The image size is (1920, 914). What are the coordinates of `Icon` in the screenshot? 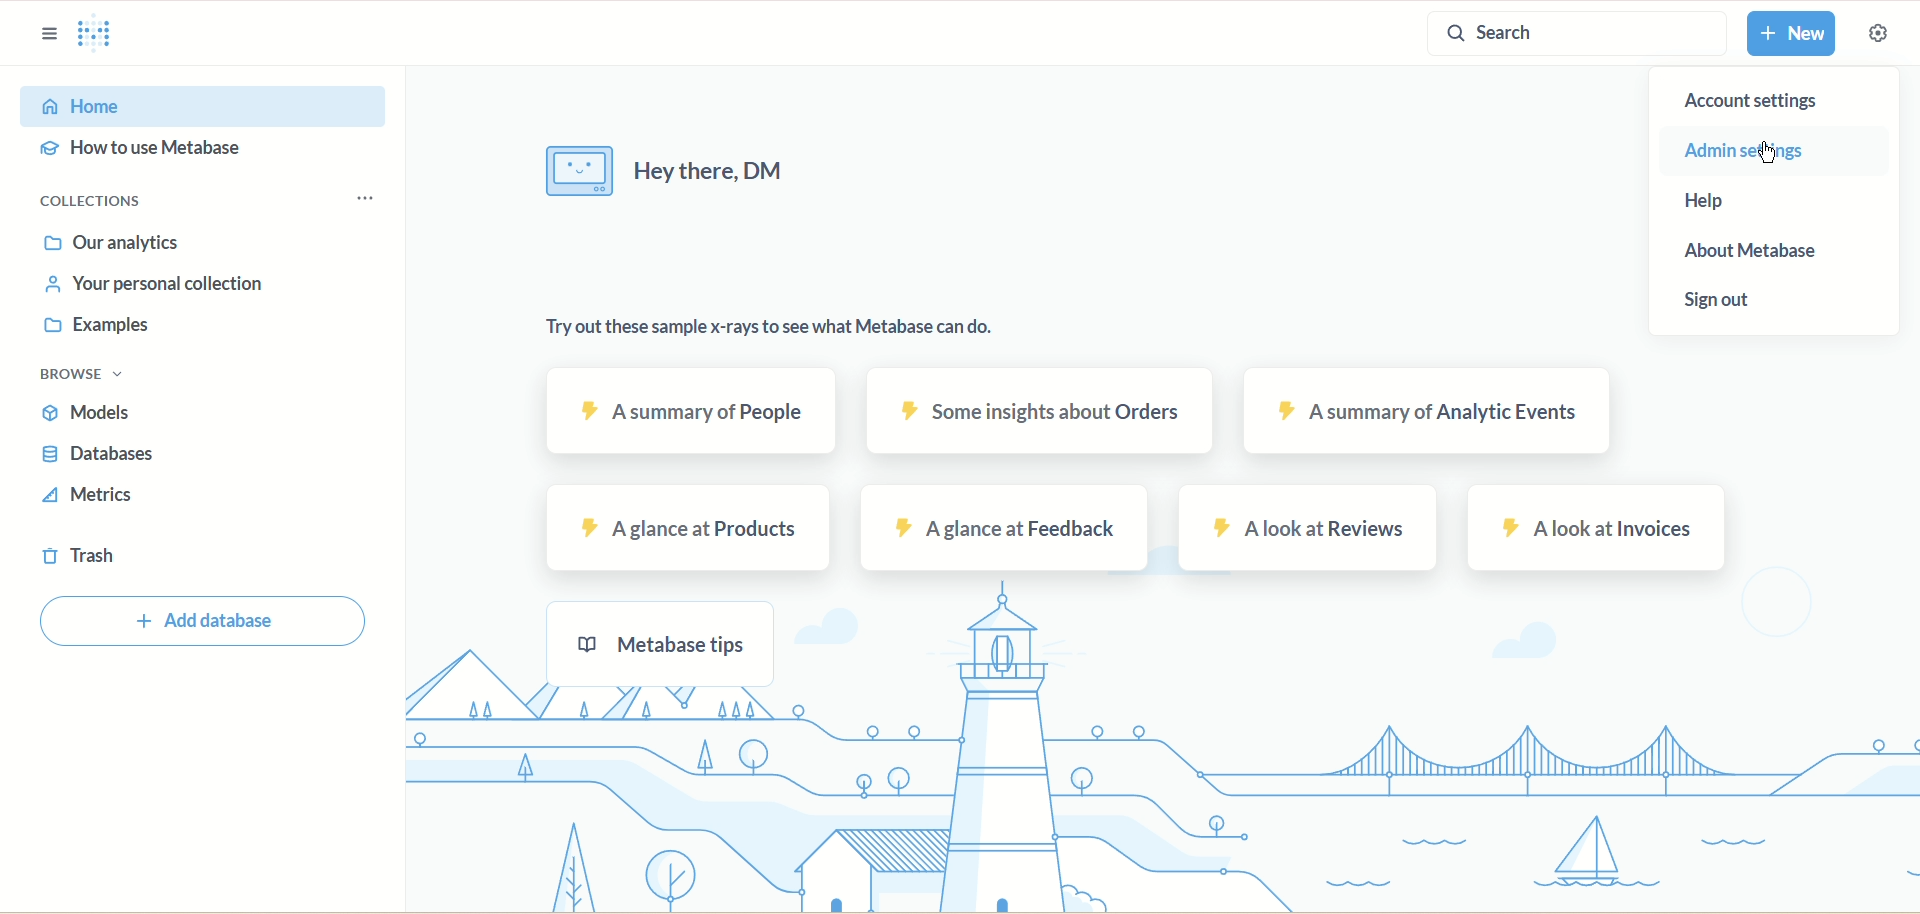 It's located at (573, 170).